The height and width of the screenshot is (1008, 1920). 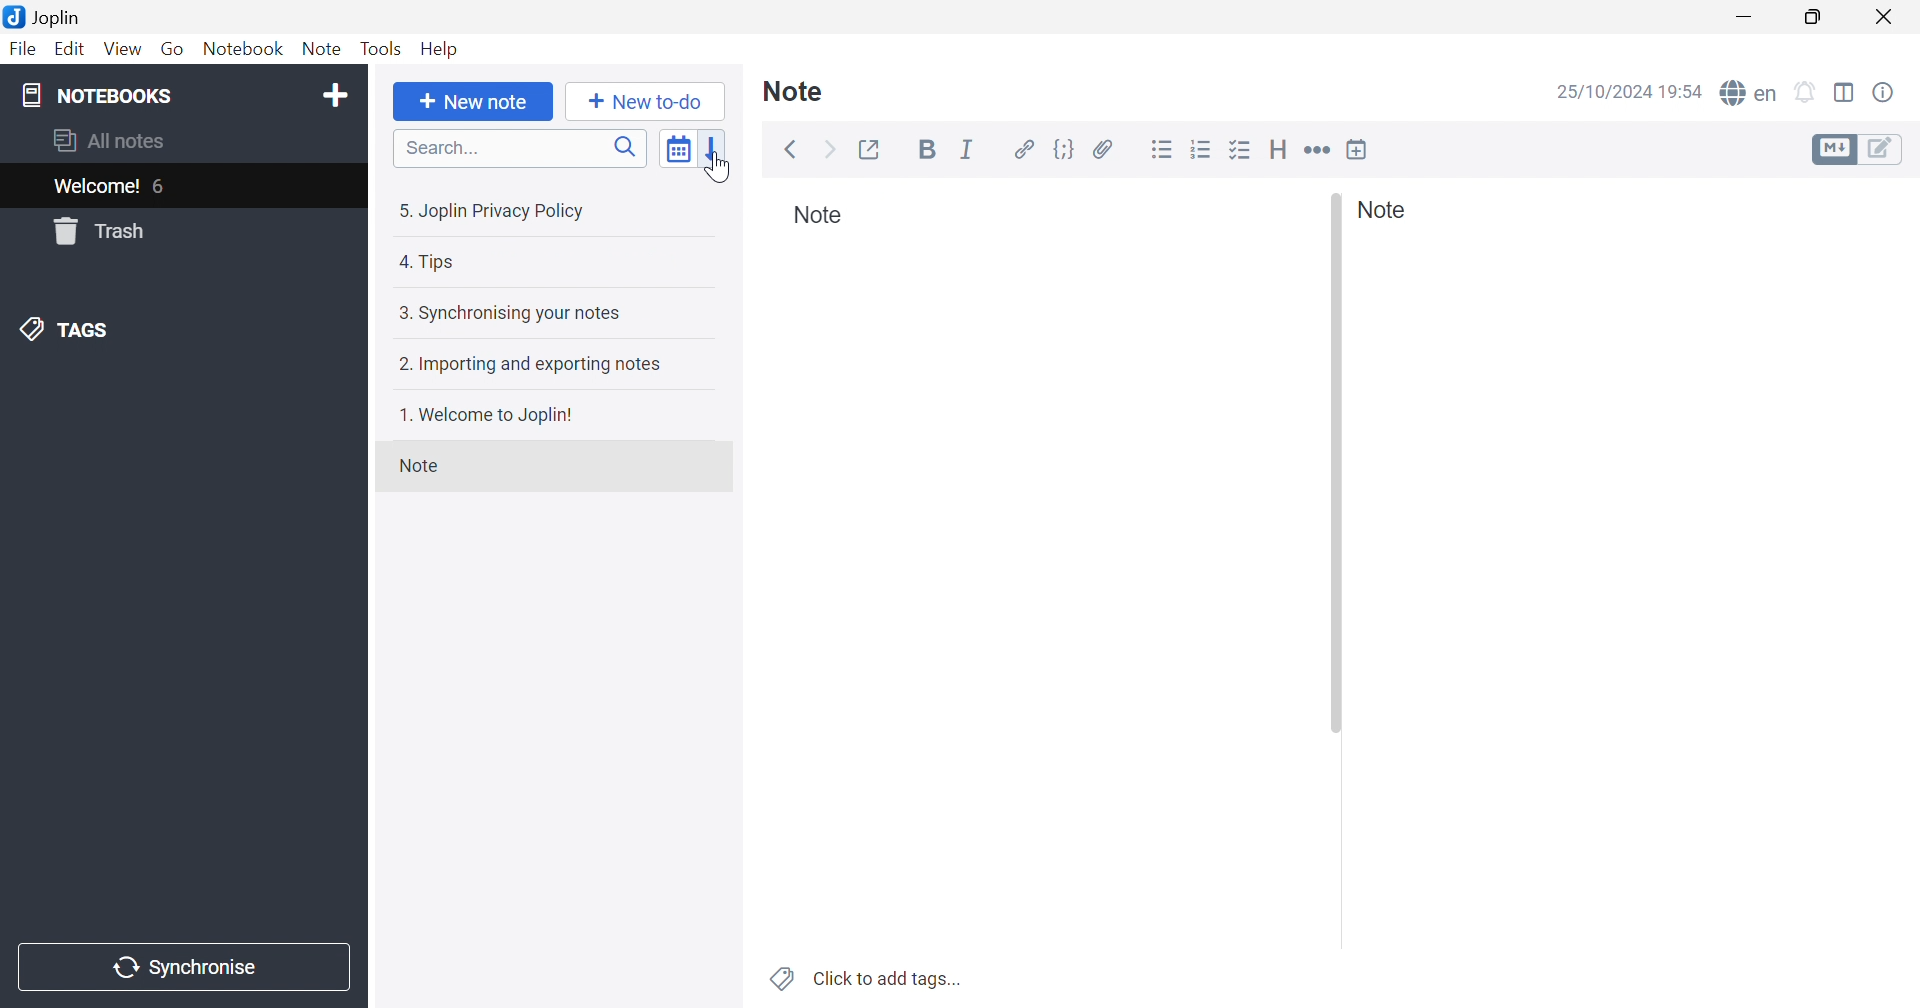 I want to click on 3. Synchronising, so click(x=508, y=313).